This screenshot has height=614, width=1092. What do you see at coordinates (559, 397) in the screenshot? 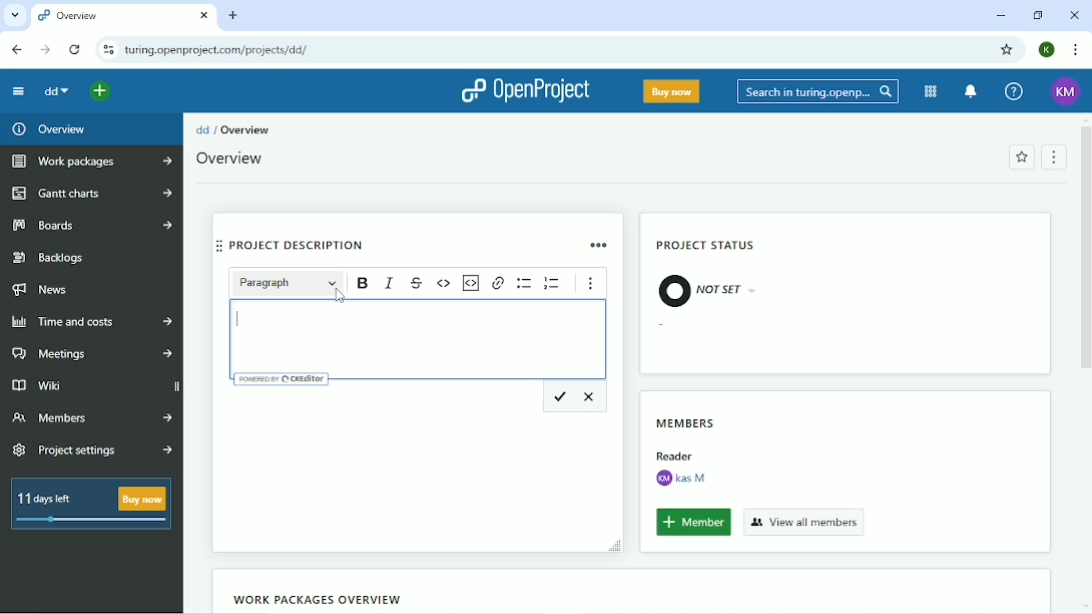
I see `Save` at bounding box center [559, 397].